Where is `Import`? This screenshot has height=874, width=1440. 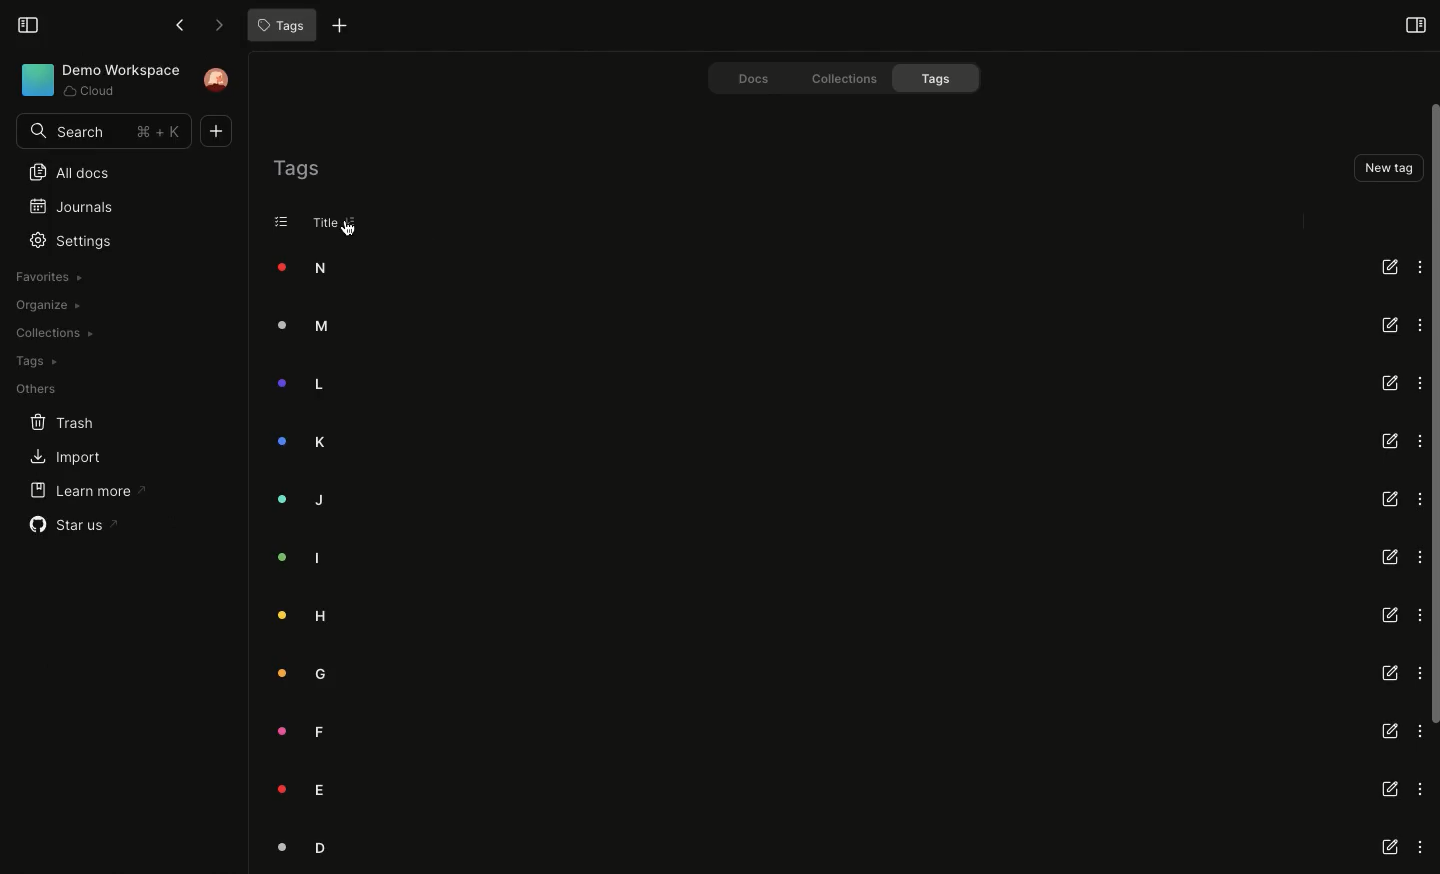
Import is located at coordinates (57, 458).